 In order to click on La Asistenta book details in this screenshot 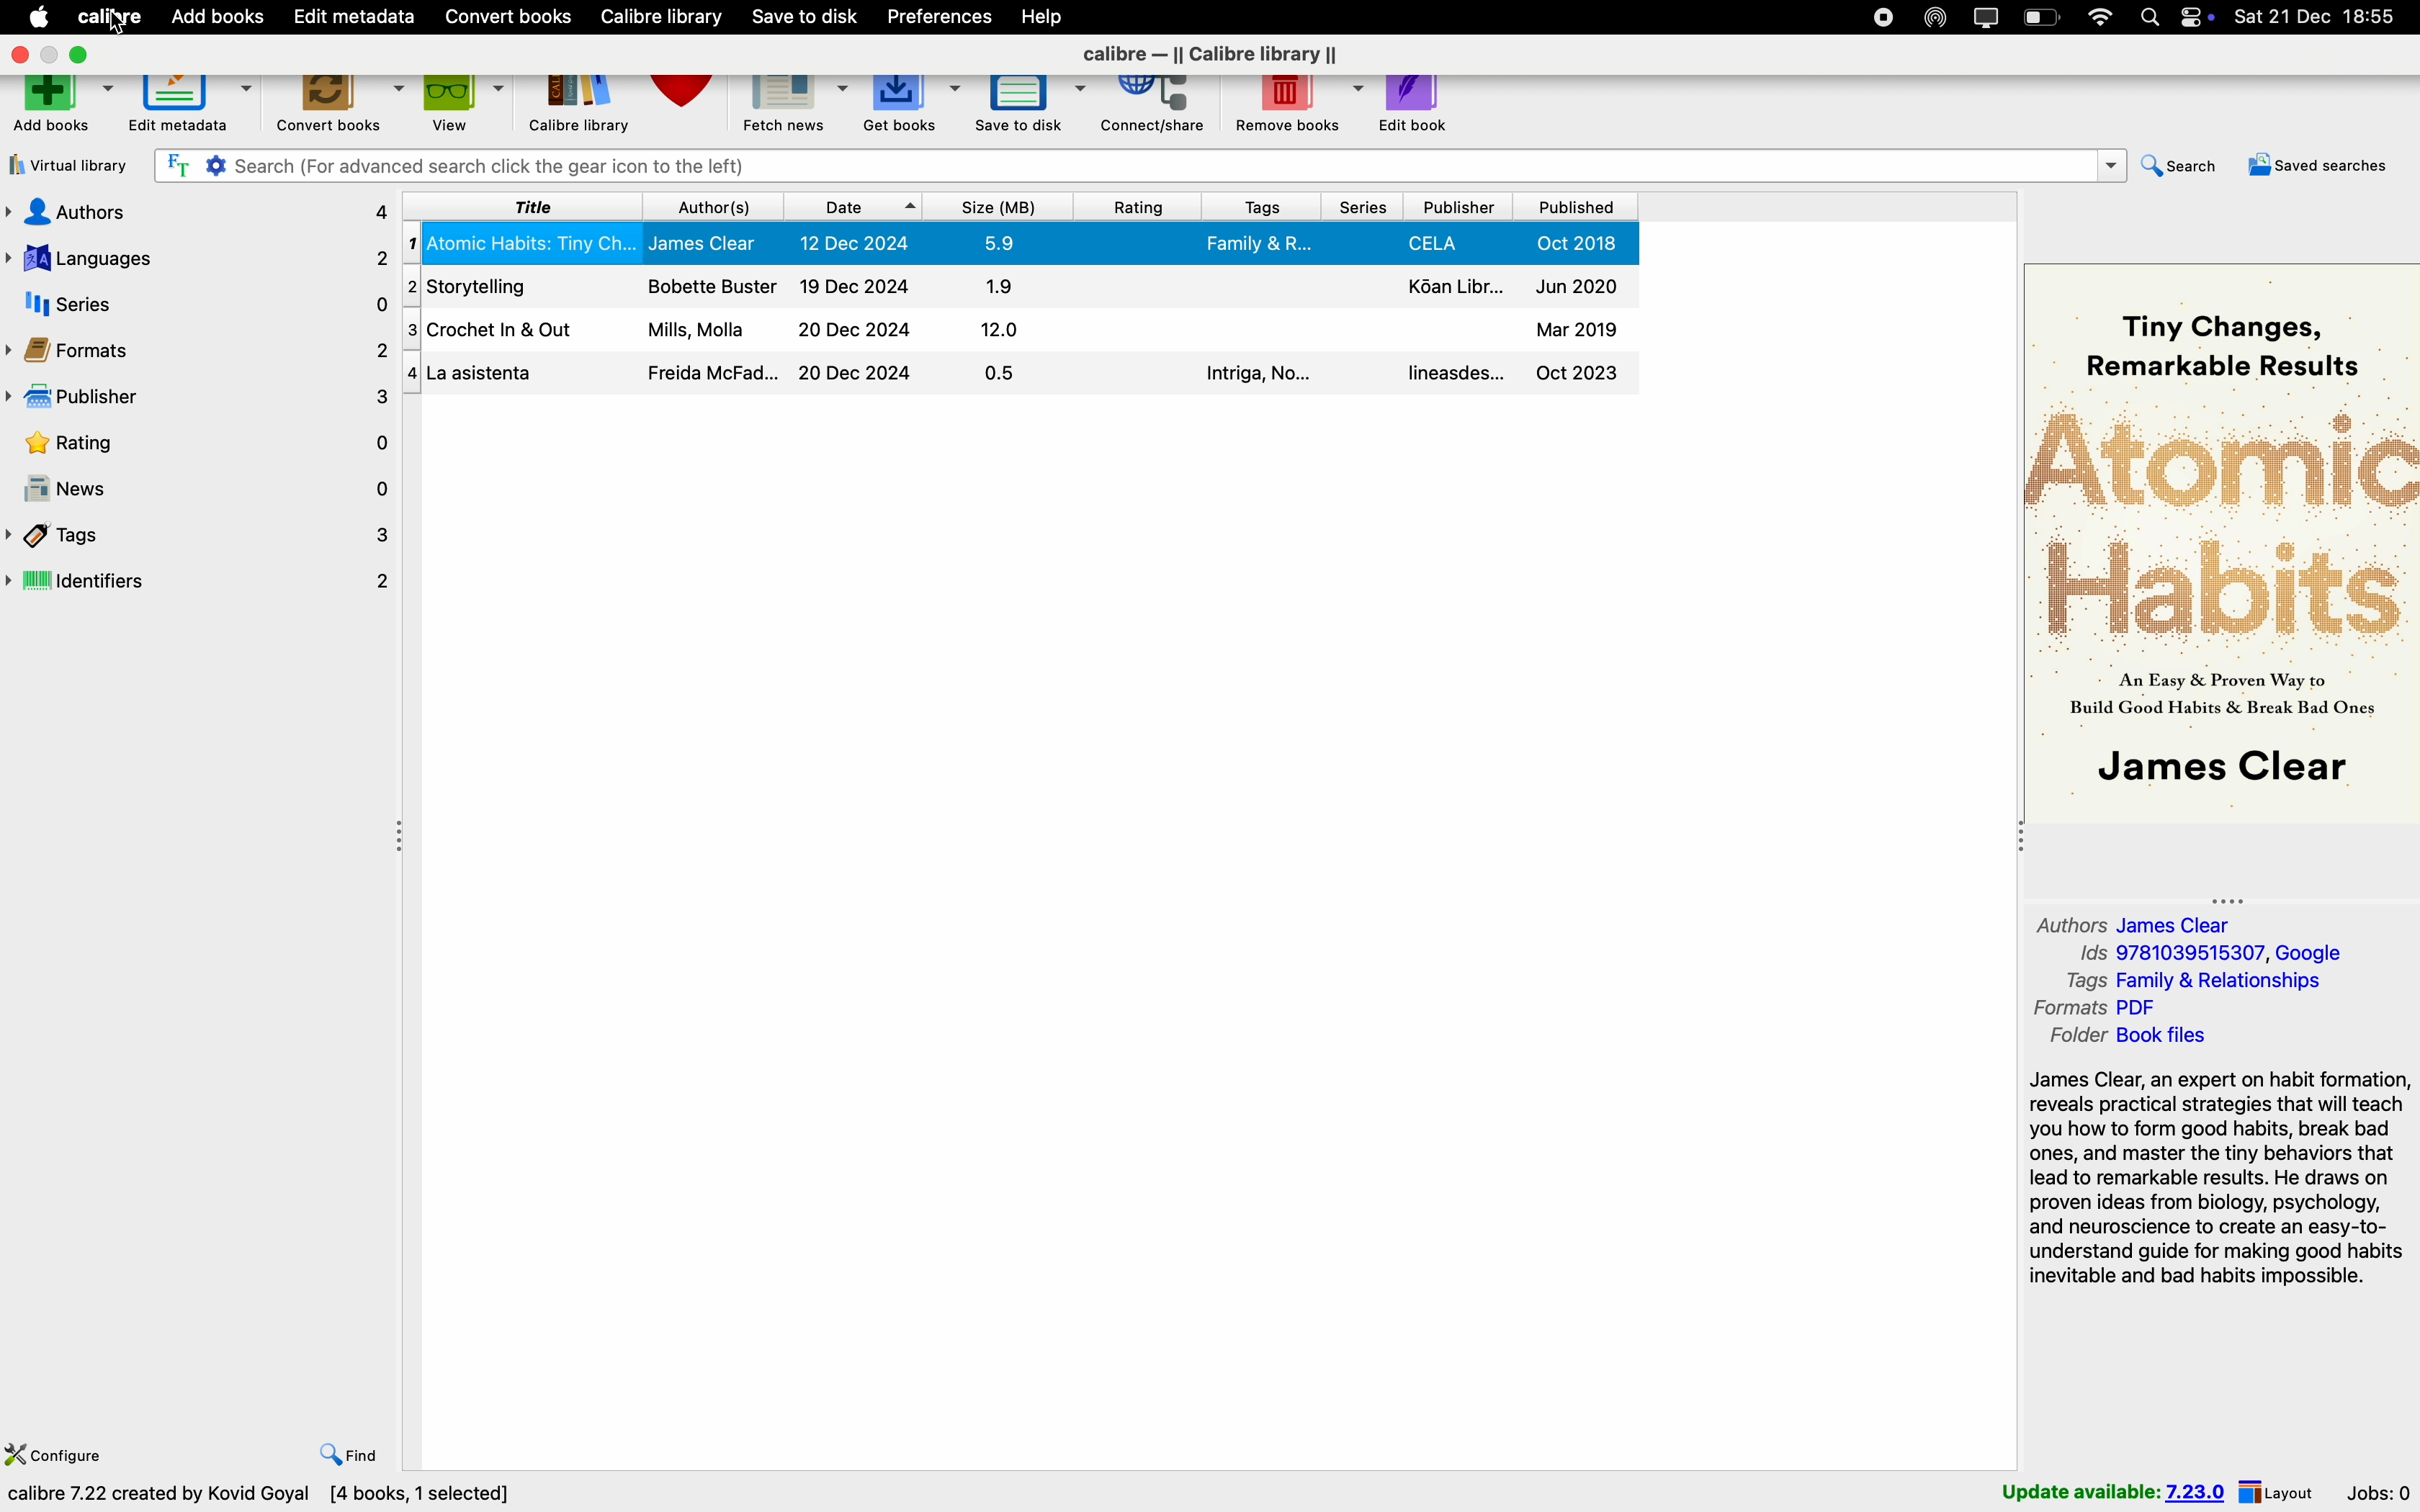, I will do `click(1021, 374)`.